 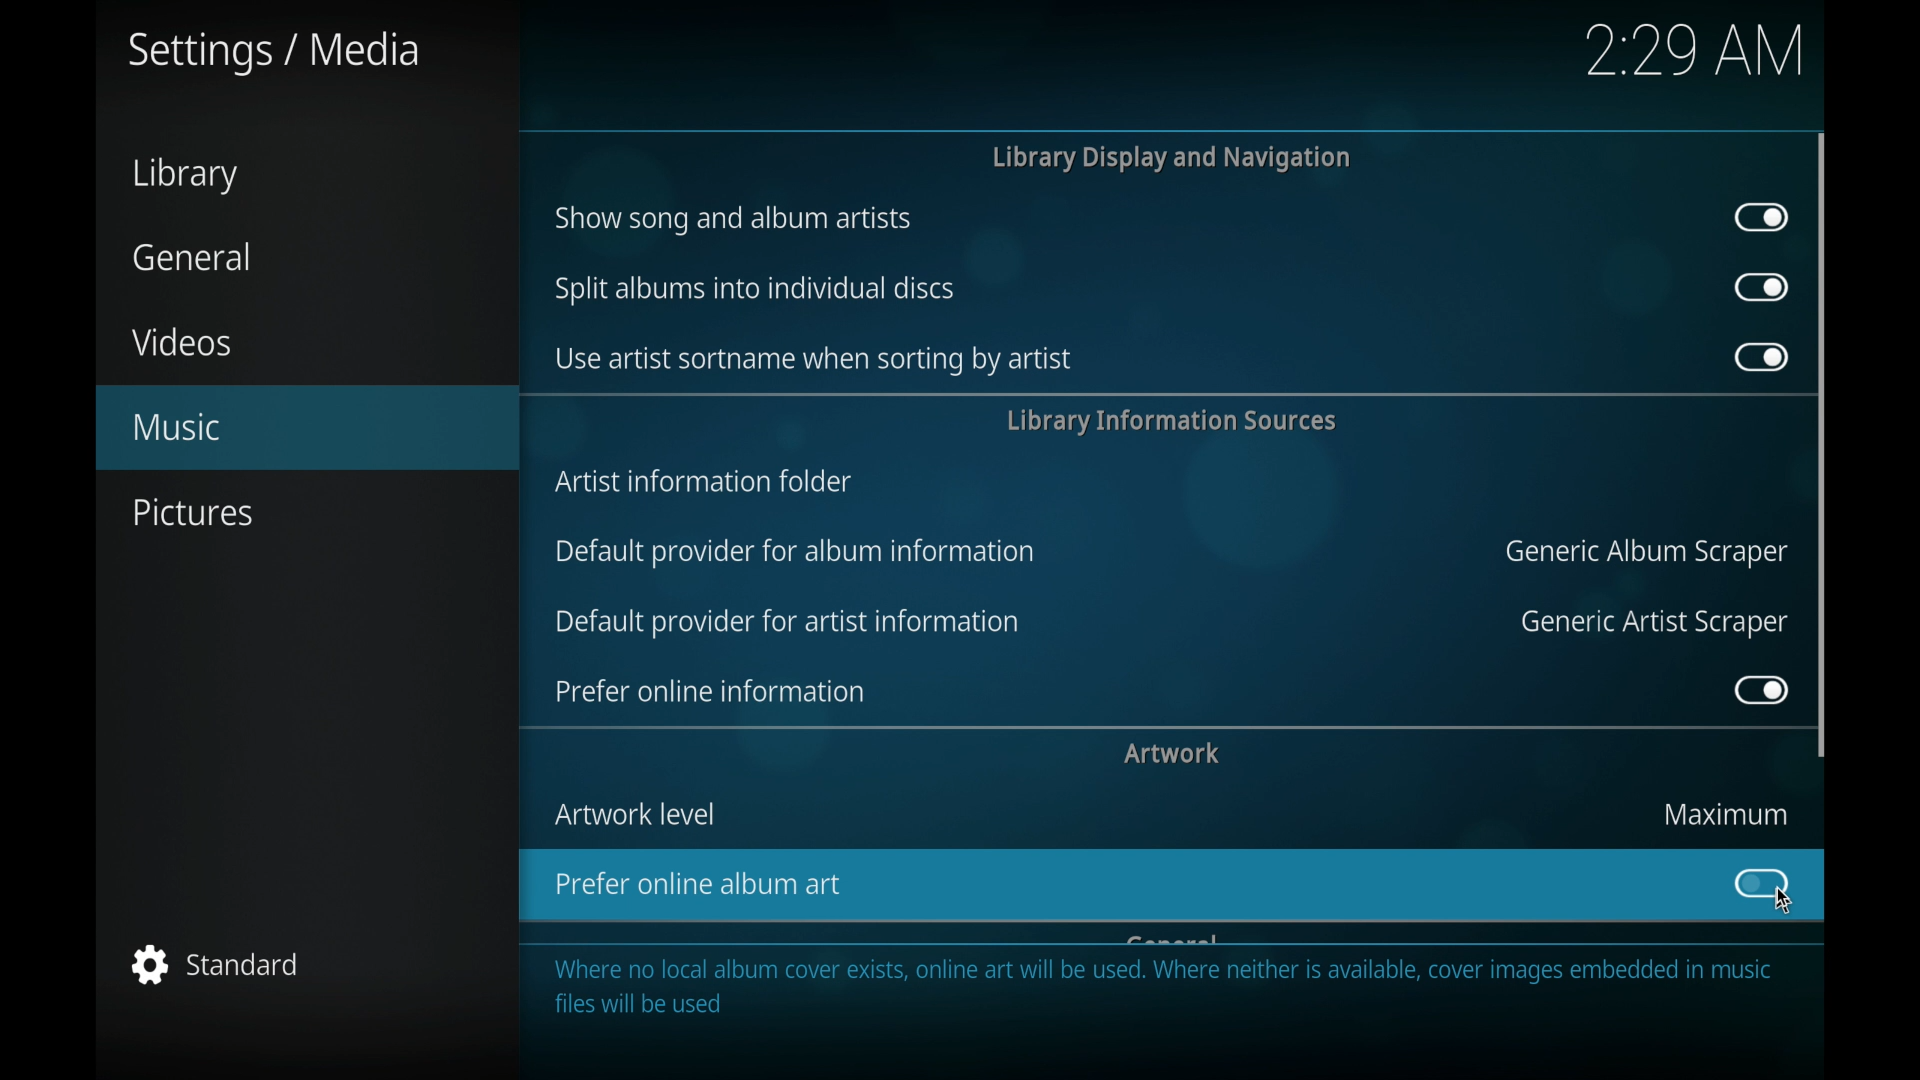 I want to click on scroll box, so click(x=1823, y=445).